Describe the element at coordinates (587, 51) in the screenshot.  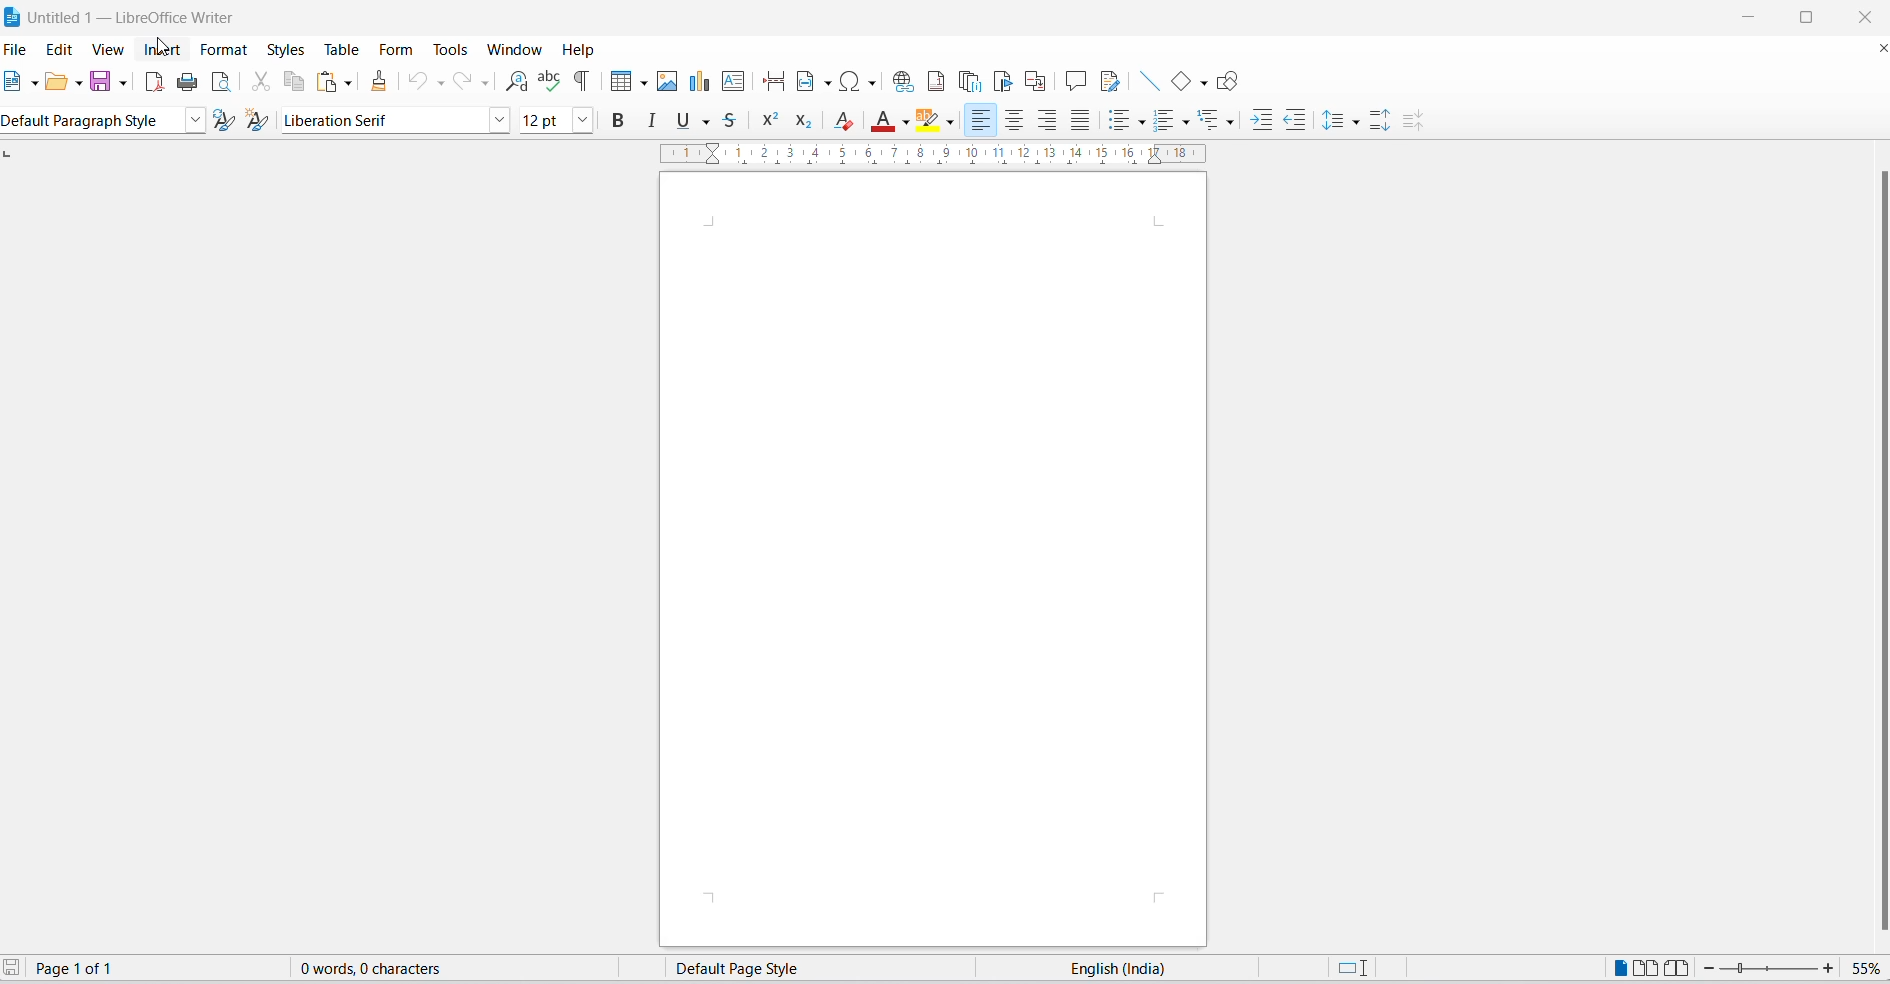
I see `help` at that location.